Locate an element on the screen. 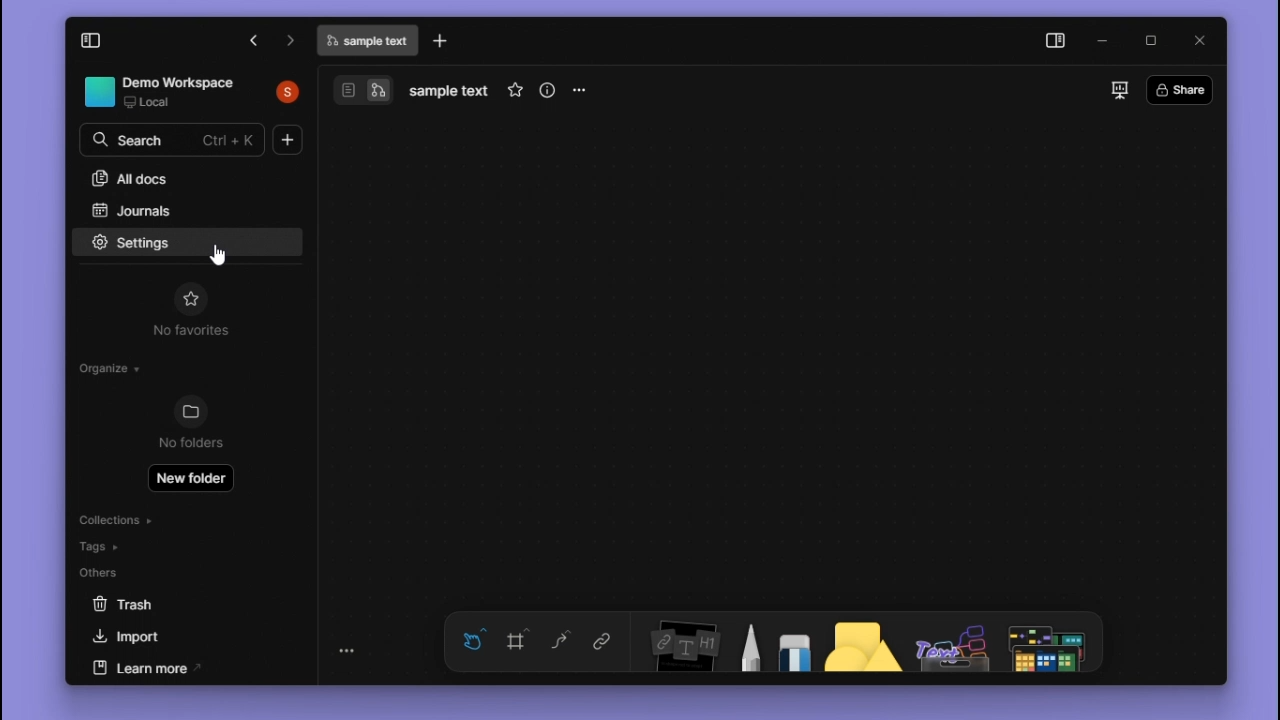  others is located at coordinates (119, 573).